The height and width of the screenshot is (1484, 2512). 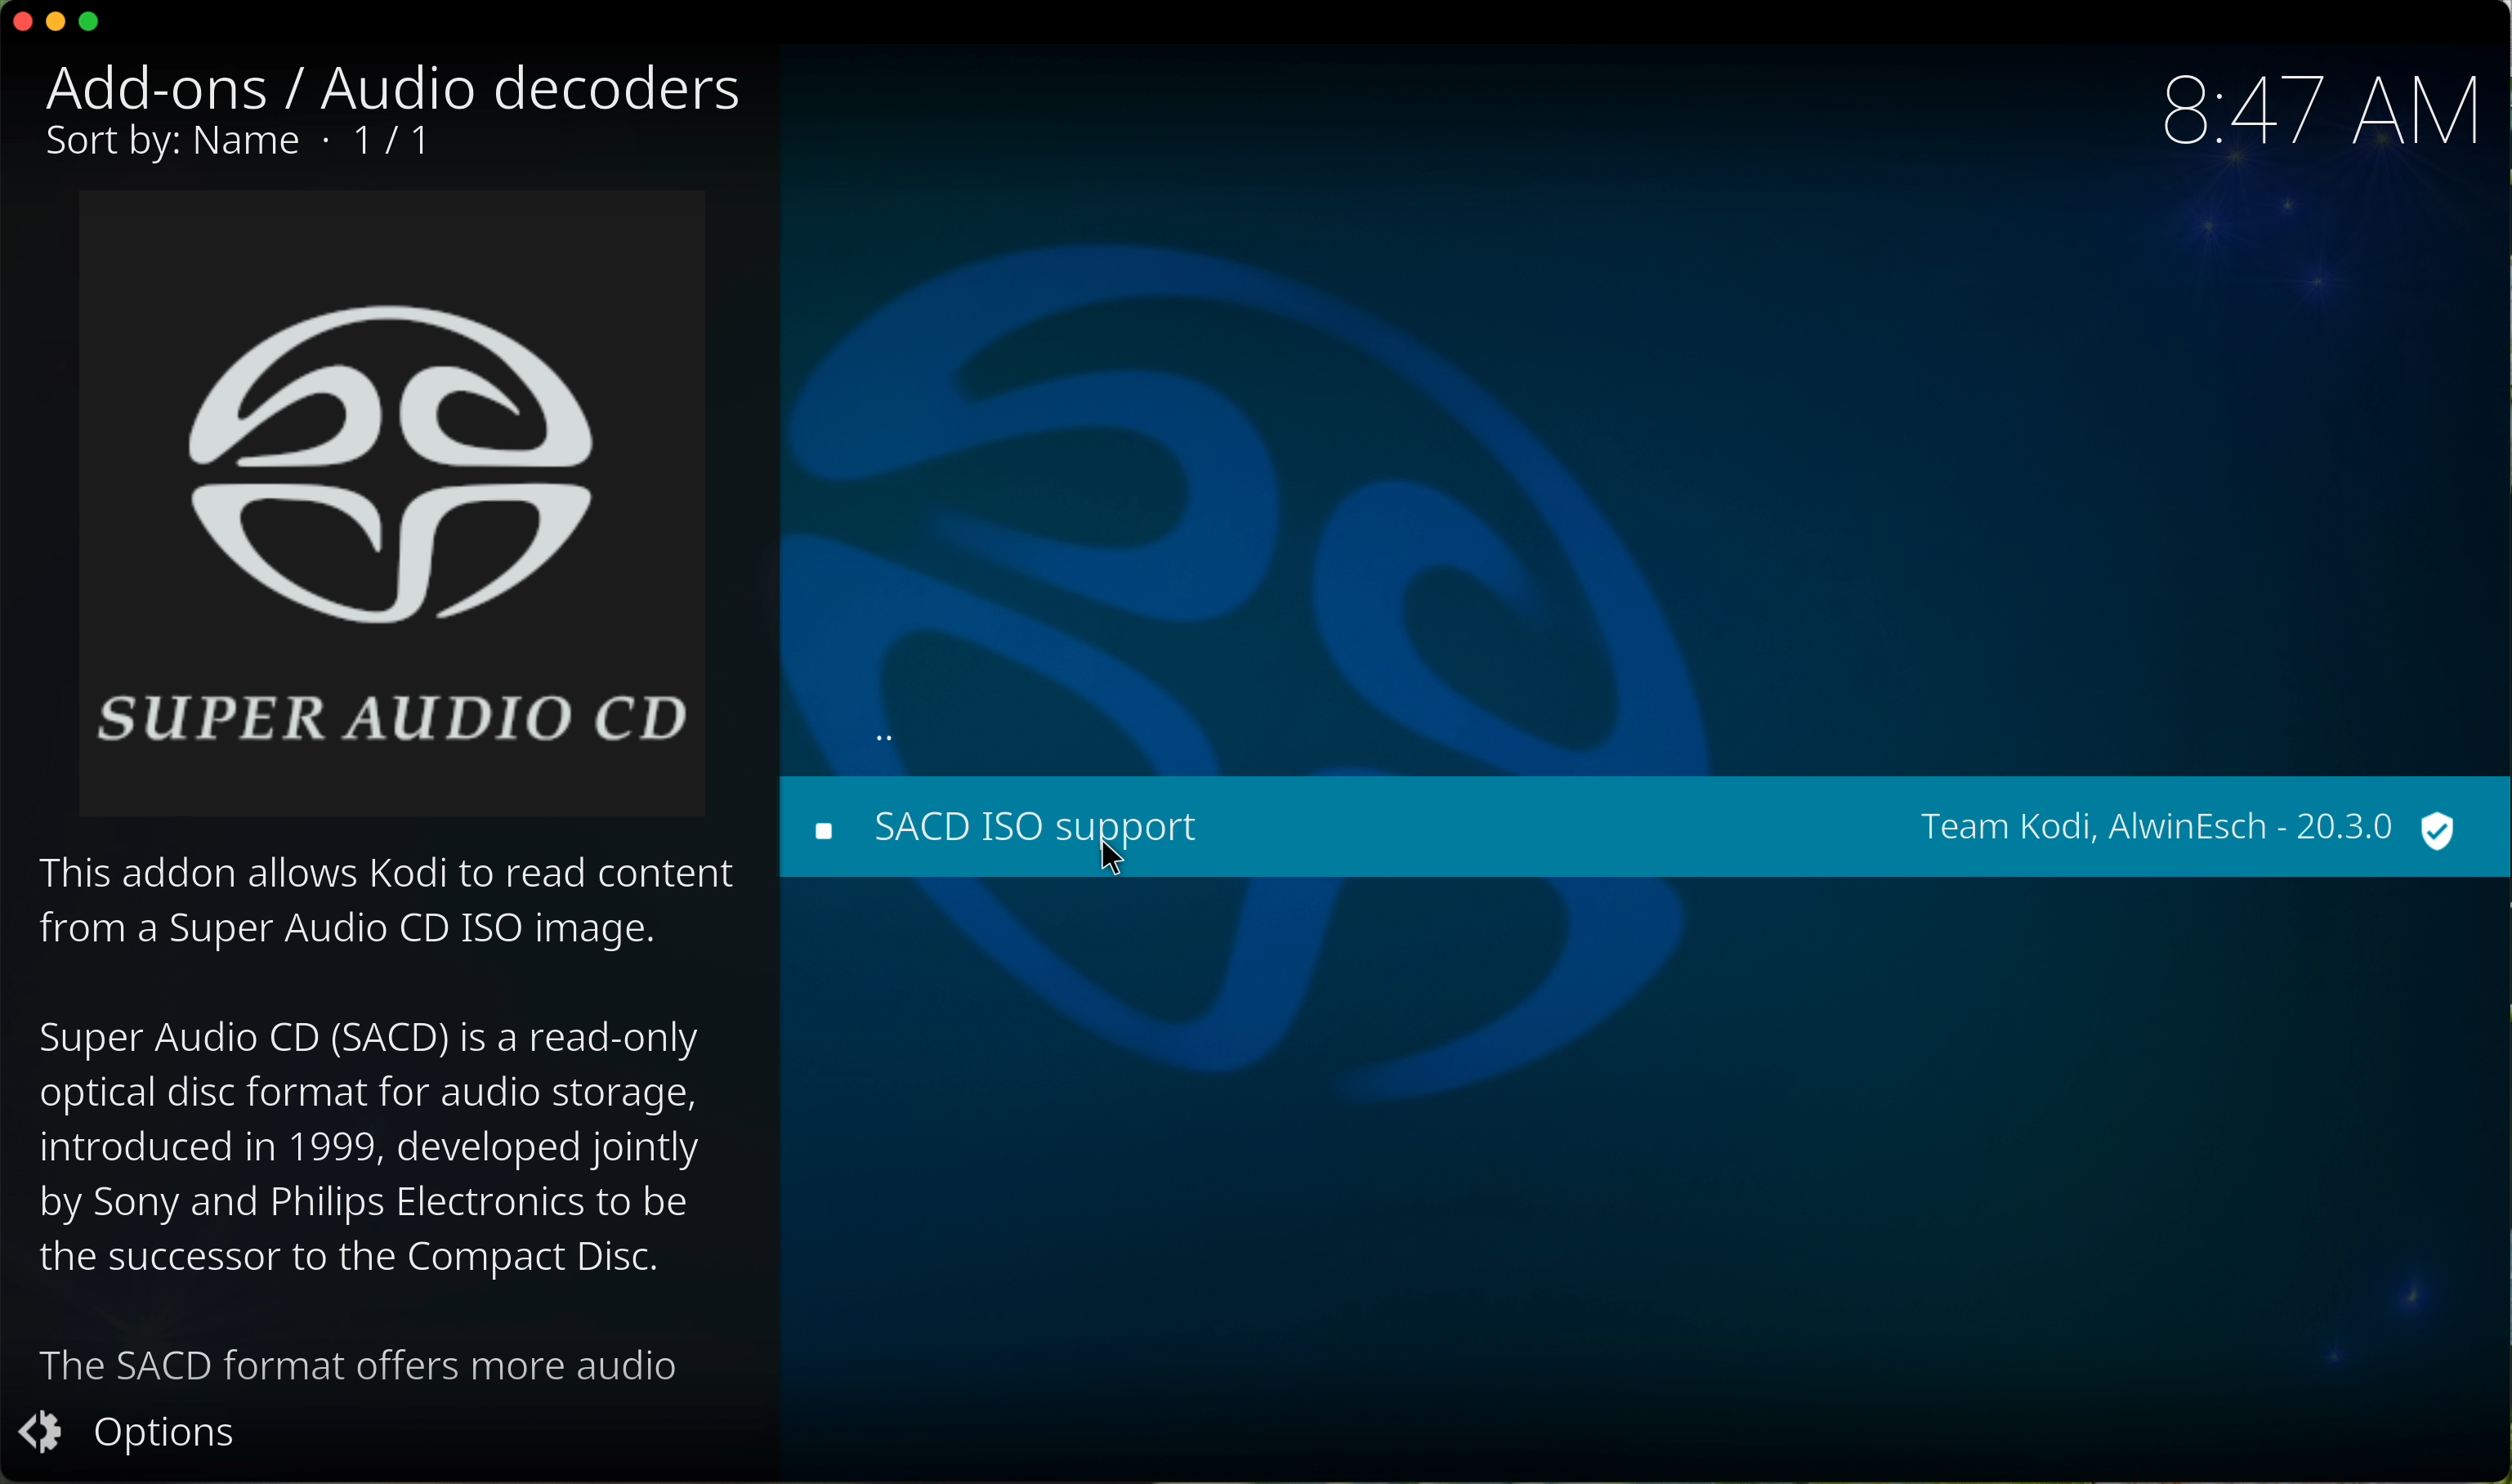 What do you see at coordinates (2319, 108) in the screenshot?
I see `hour` at bounding box center [2319, 108].